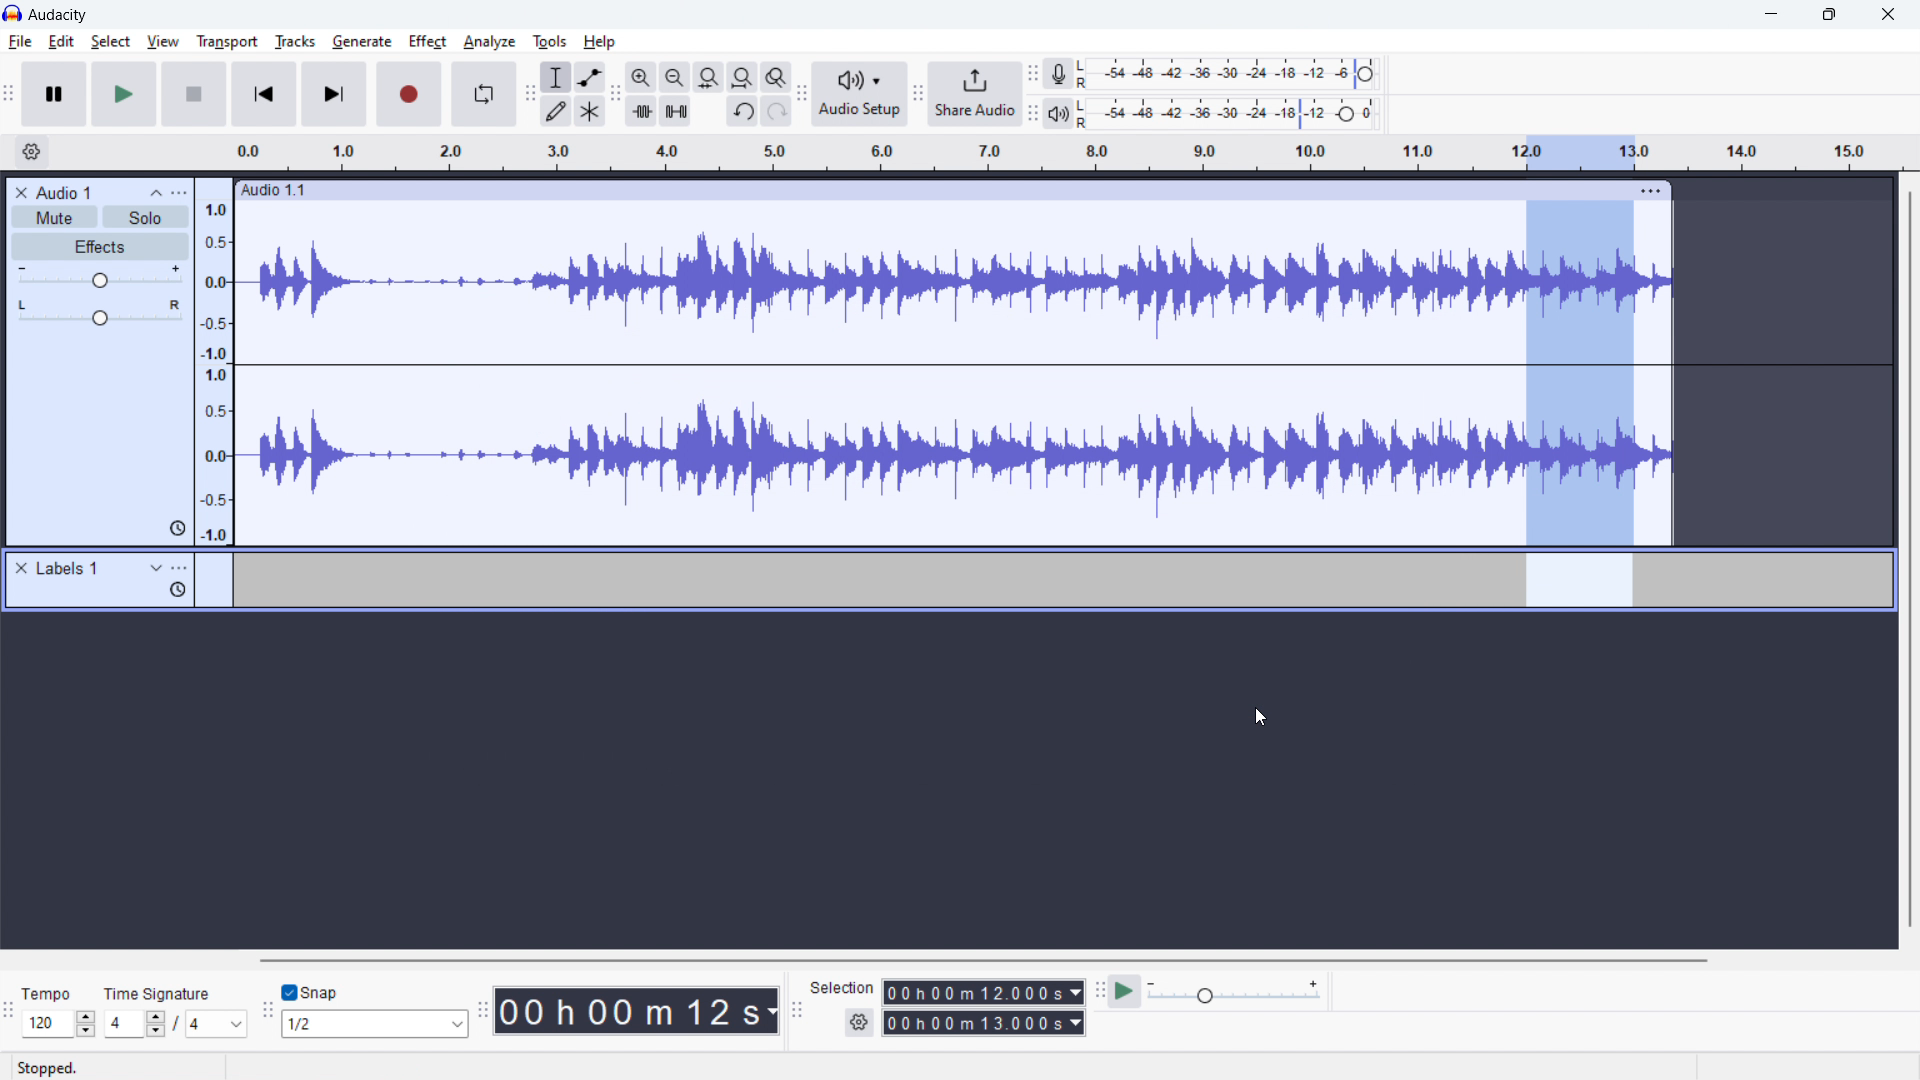 This screenshot has height=1080, width=1920. Describe the element at coordinates (21, 42) in the screenshot. I see `file` at that location.